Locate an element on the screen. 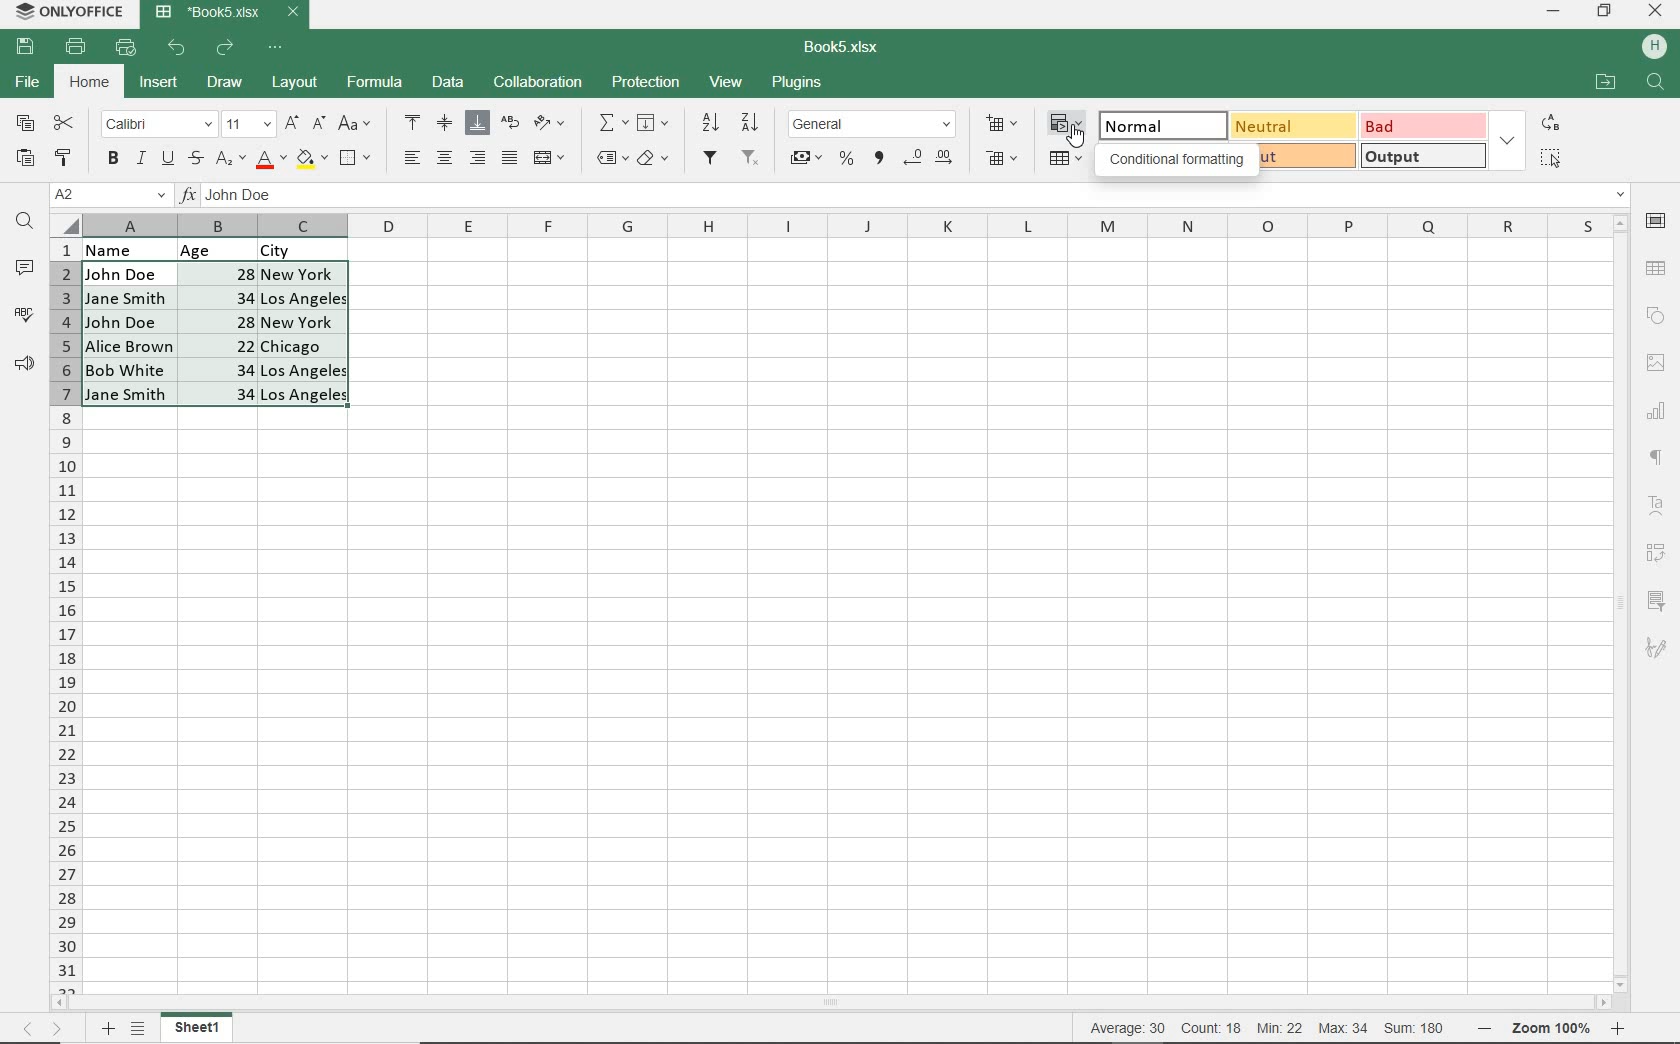 The width and height of the screenshot is (1680, 1044). FILTER is located at coordinates (712, 158).